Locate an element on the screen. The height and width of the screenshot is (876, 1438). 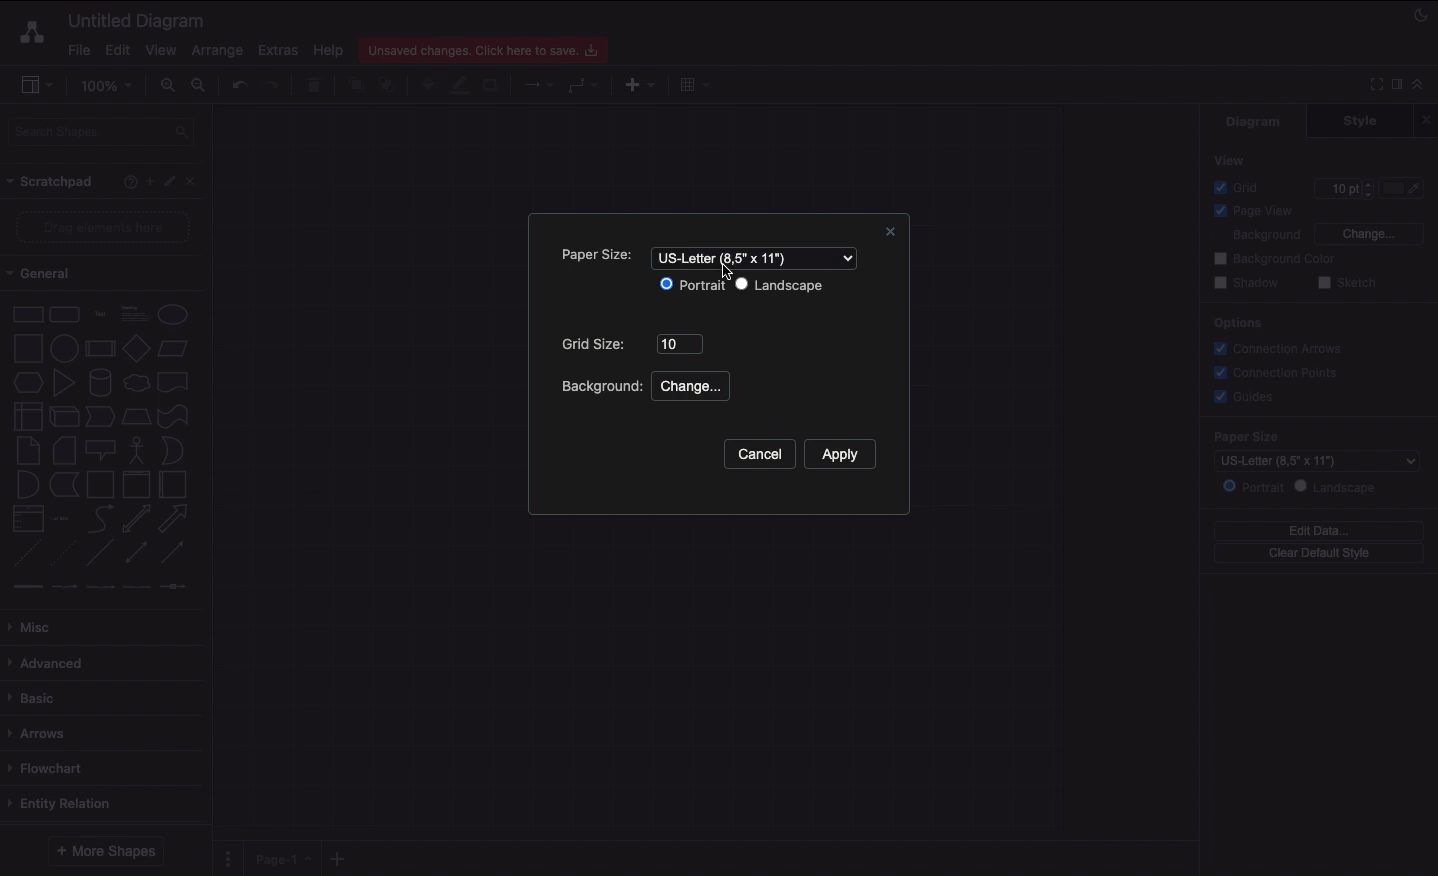
connector 4 is located at coordinates (138, 585).